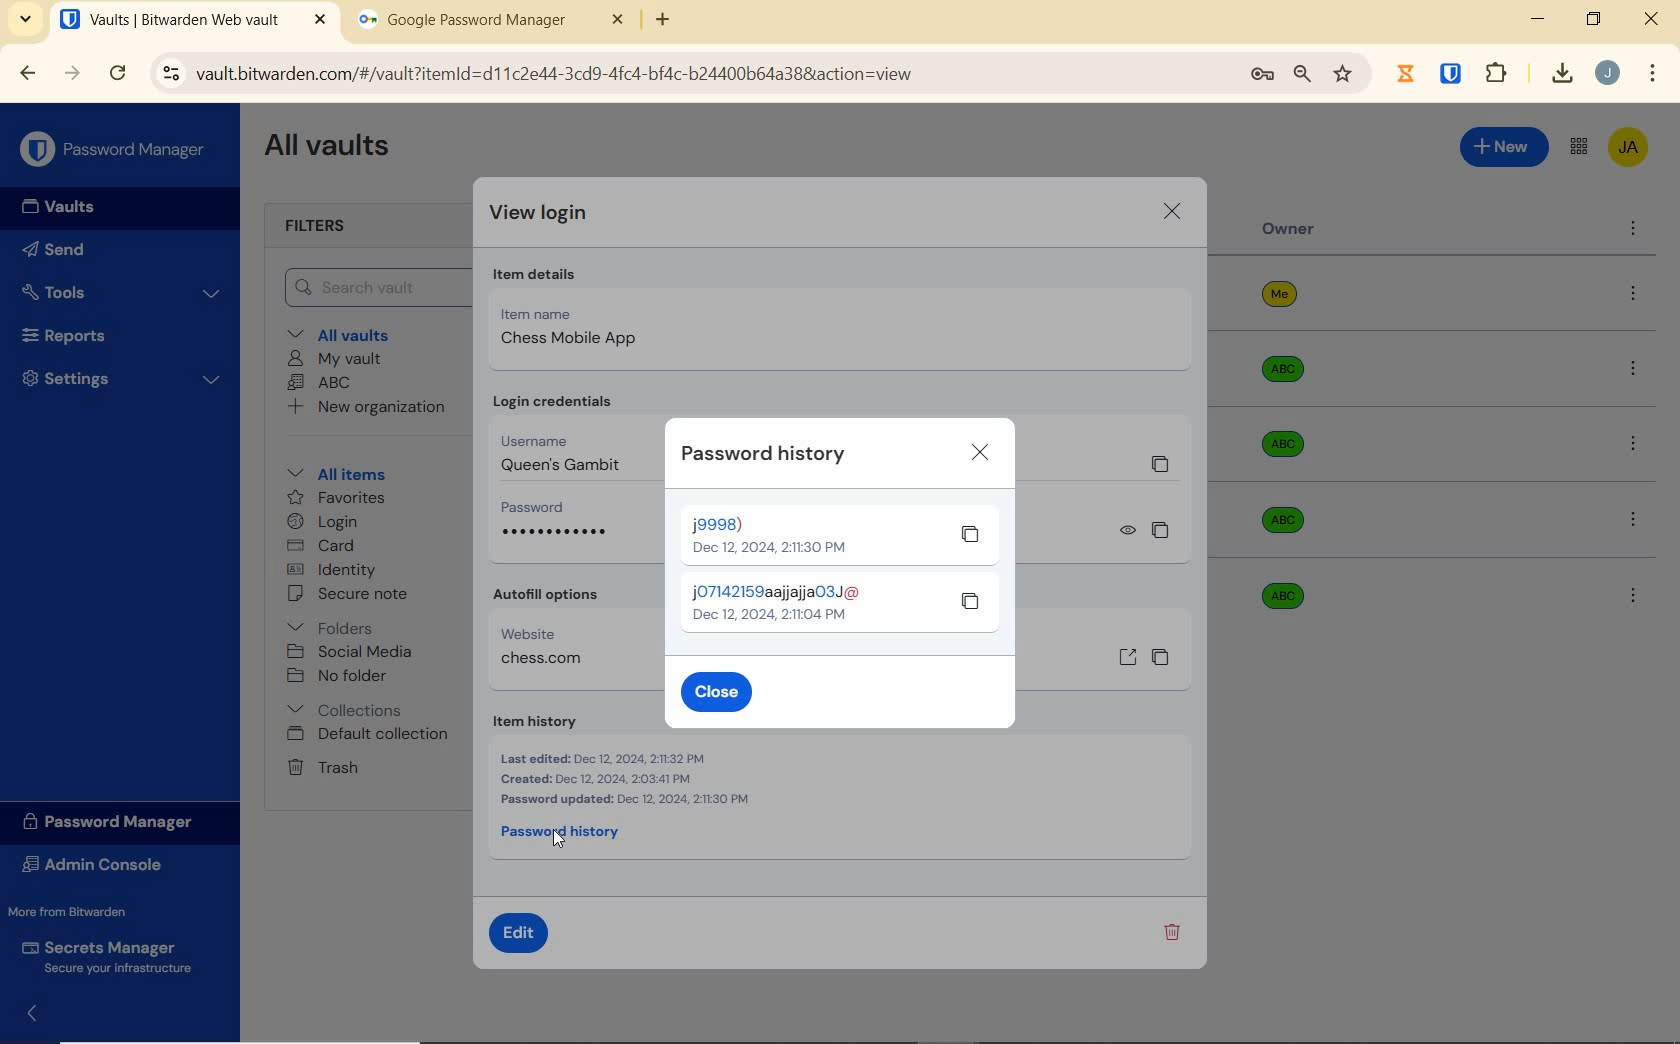 The height and width of the screenshot is (1044, 1680). What do you see at coordinates (313, 227) in the screenshot?
I see `Filters` at bounding box center [313, 227].